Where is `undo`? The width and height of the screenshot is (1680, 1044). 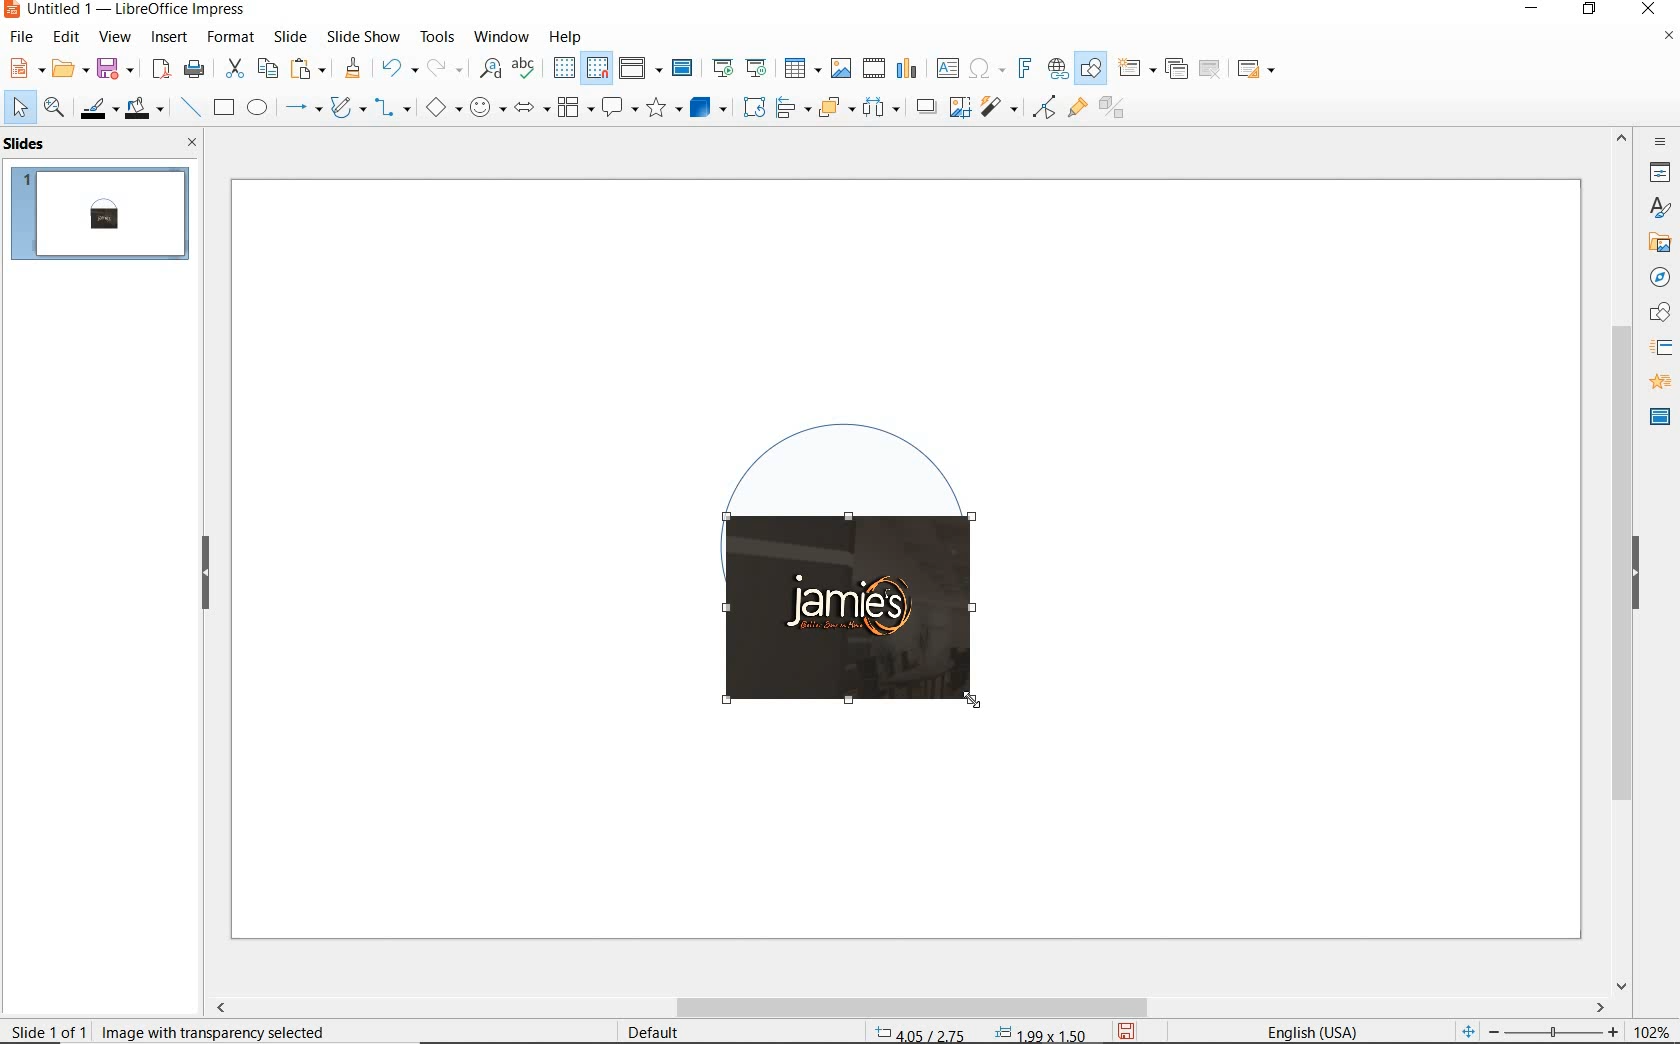 undo is located at coordinates (396, 70).